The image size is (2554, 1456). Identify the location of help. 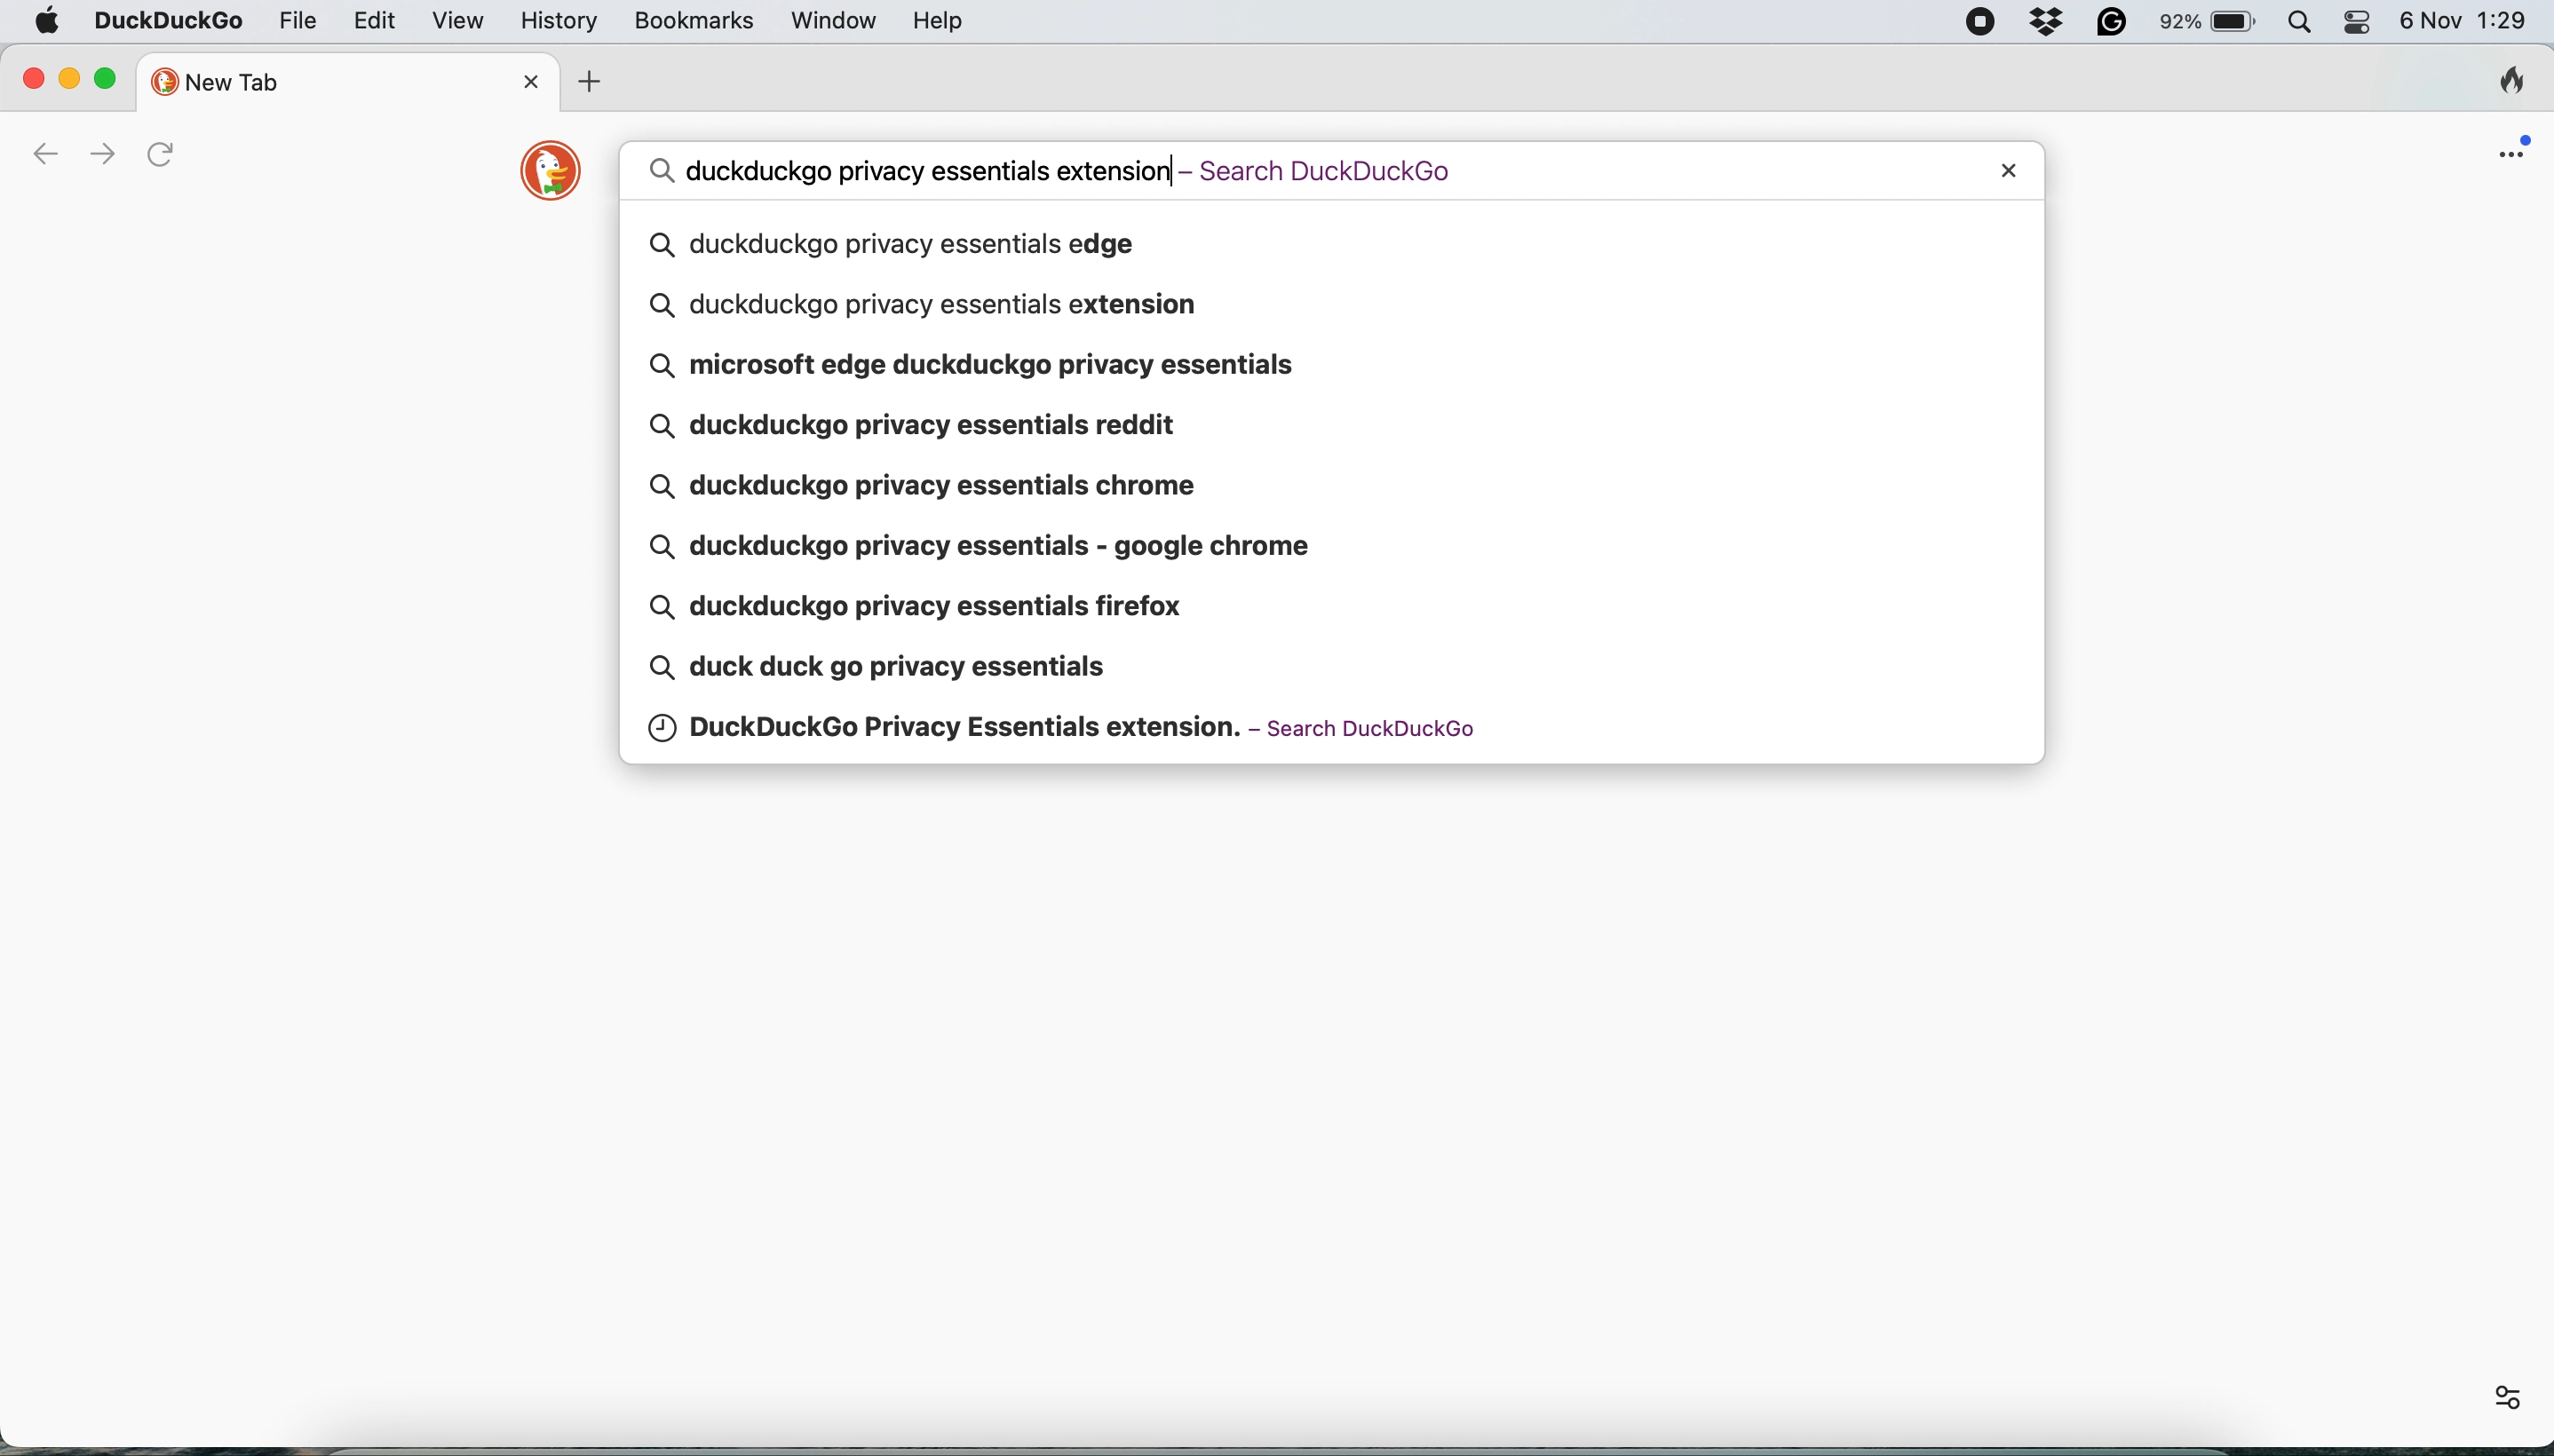
(942, 21).